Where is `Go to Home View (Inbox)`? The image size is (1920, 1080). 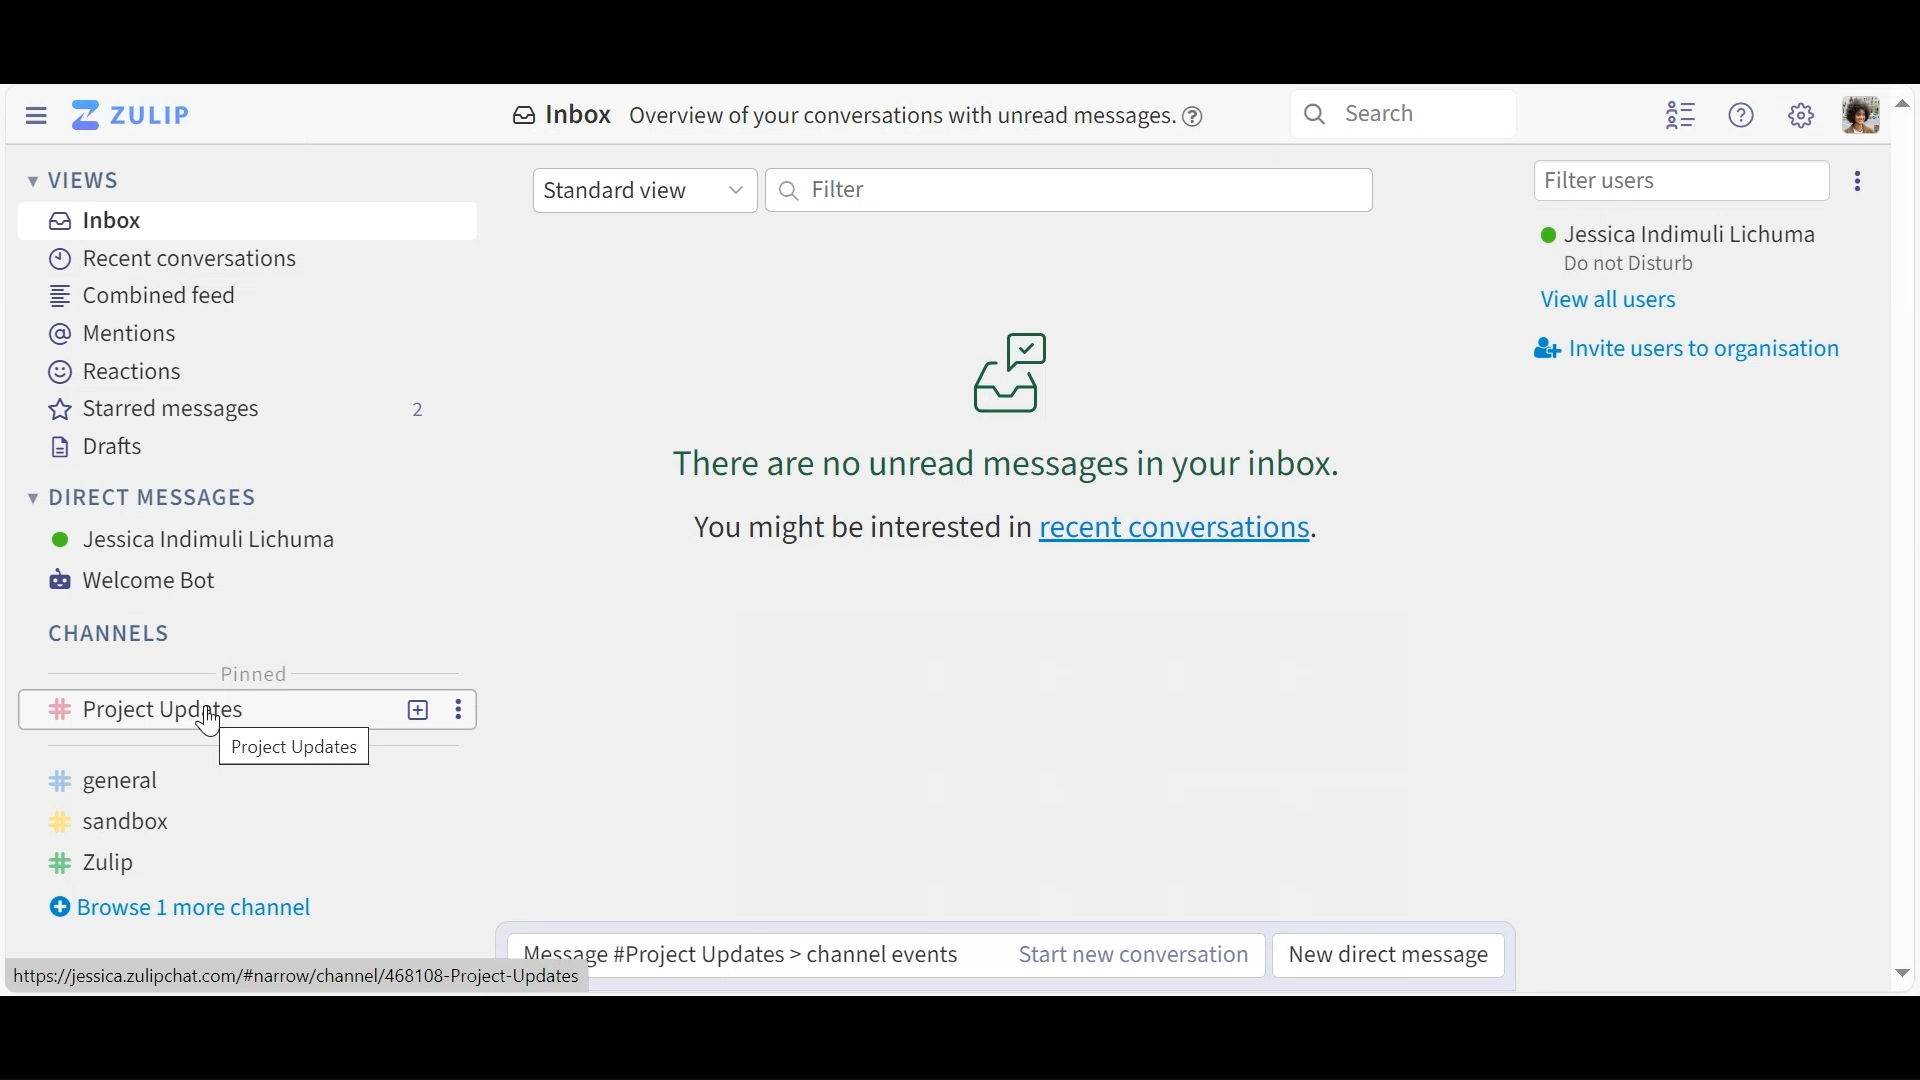
Go to Home View (Inbox) is located at coordinates (136, 114).